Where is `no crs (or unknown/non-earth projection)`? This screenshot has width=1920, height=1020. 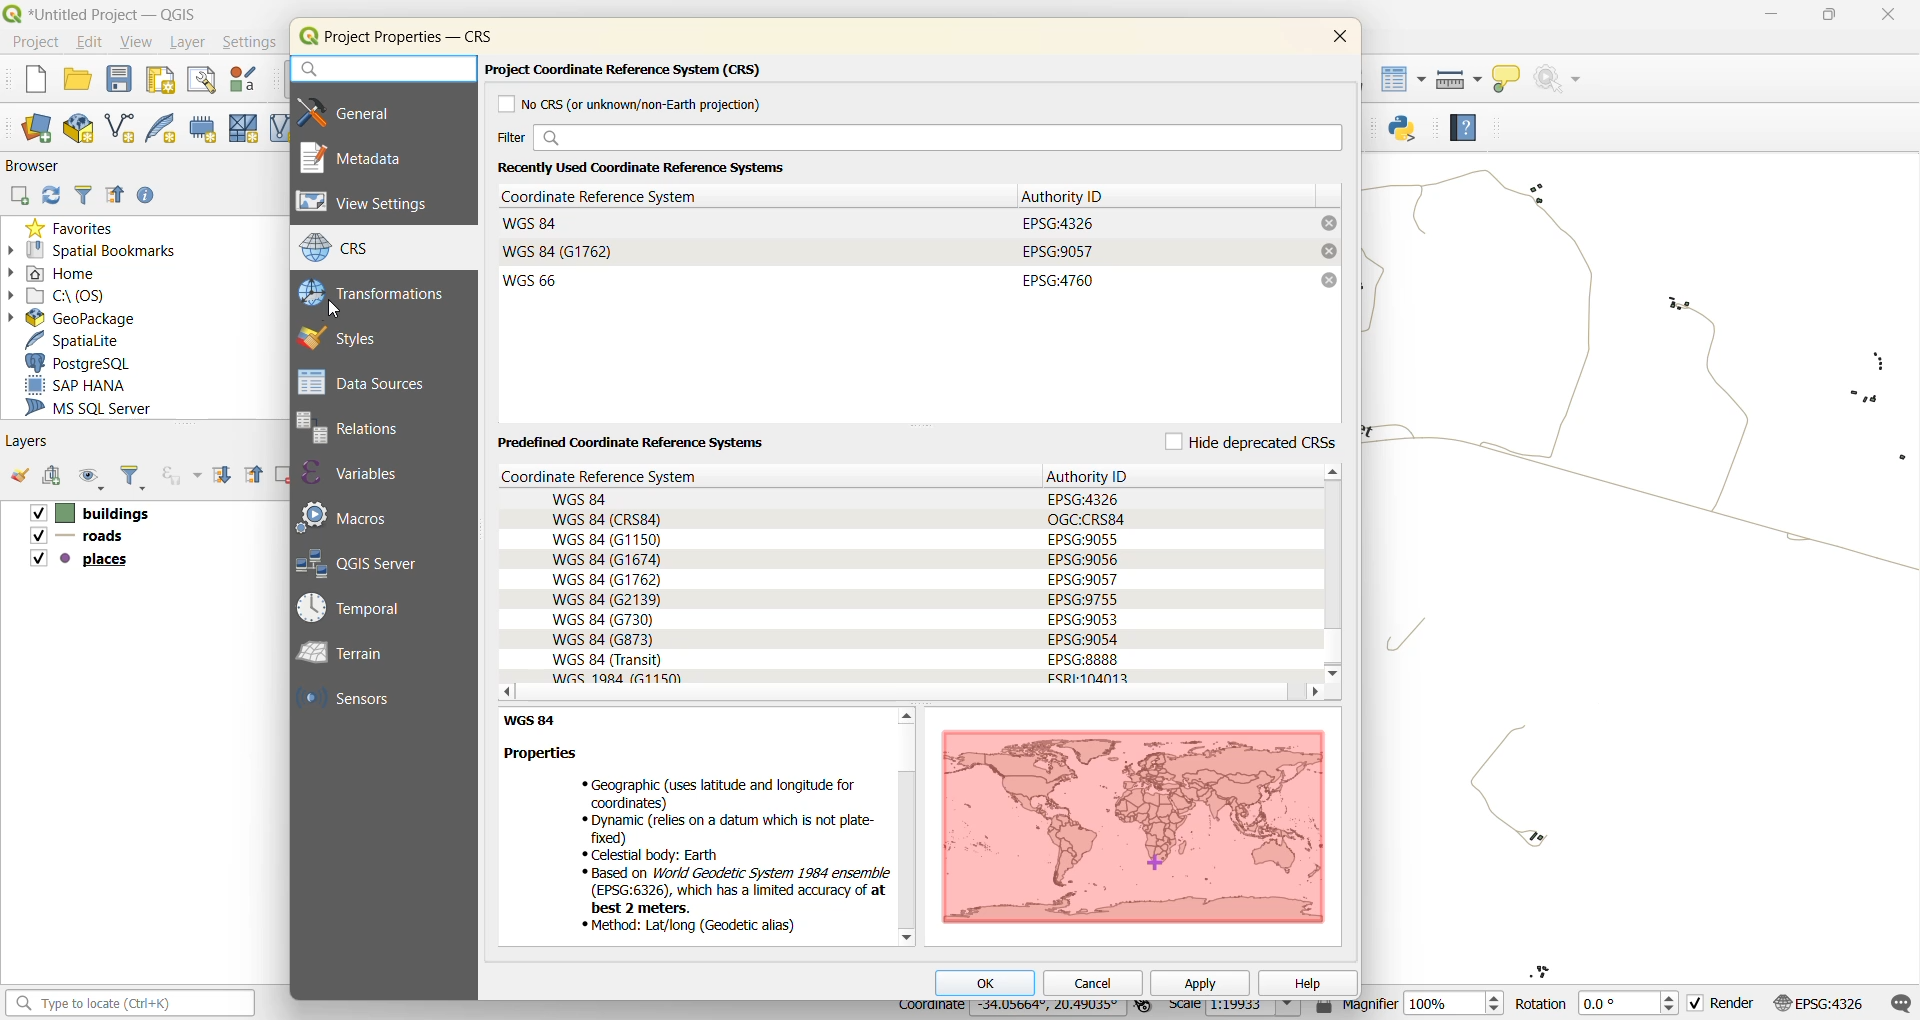
no crs (or unknown/non-earth projection) is located at coordinates (639, 104).